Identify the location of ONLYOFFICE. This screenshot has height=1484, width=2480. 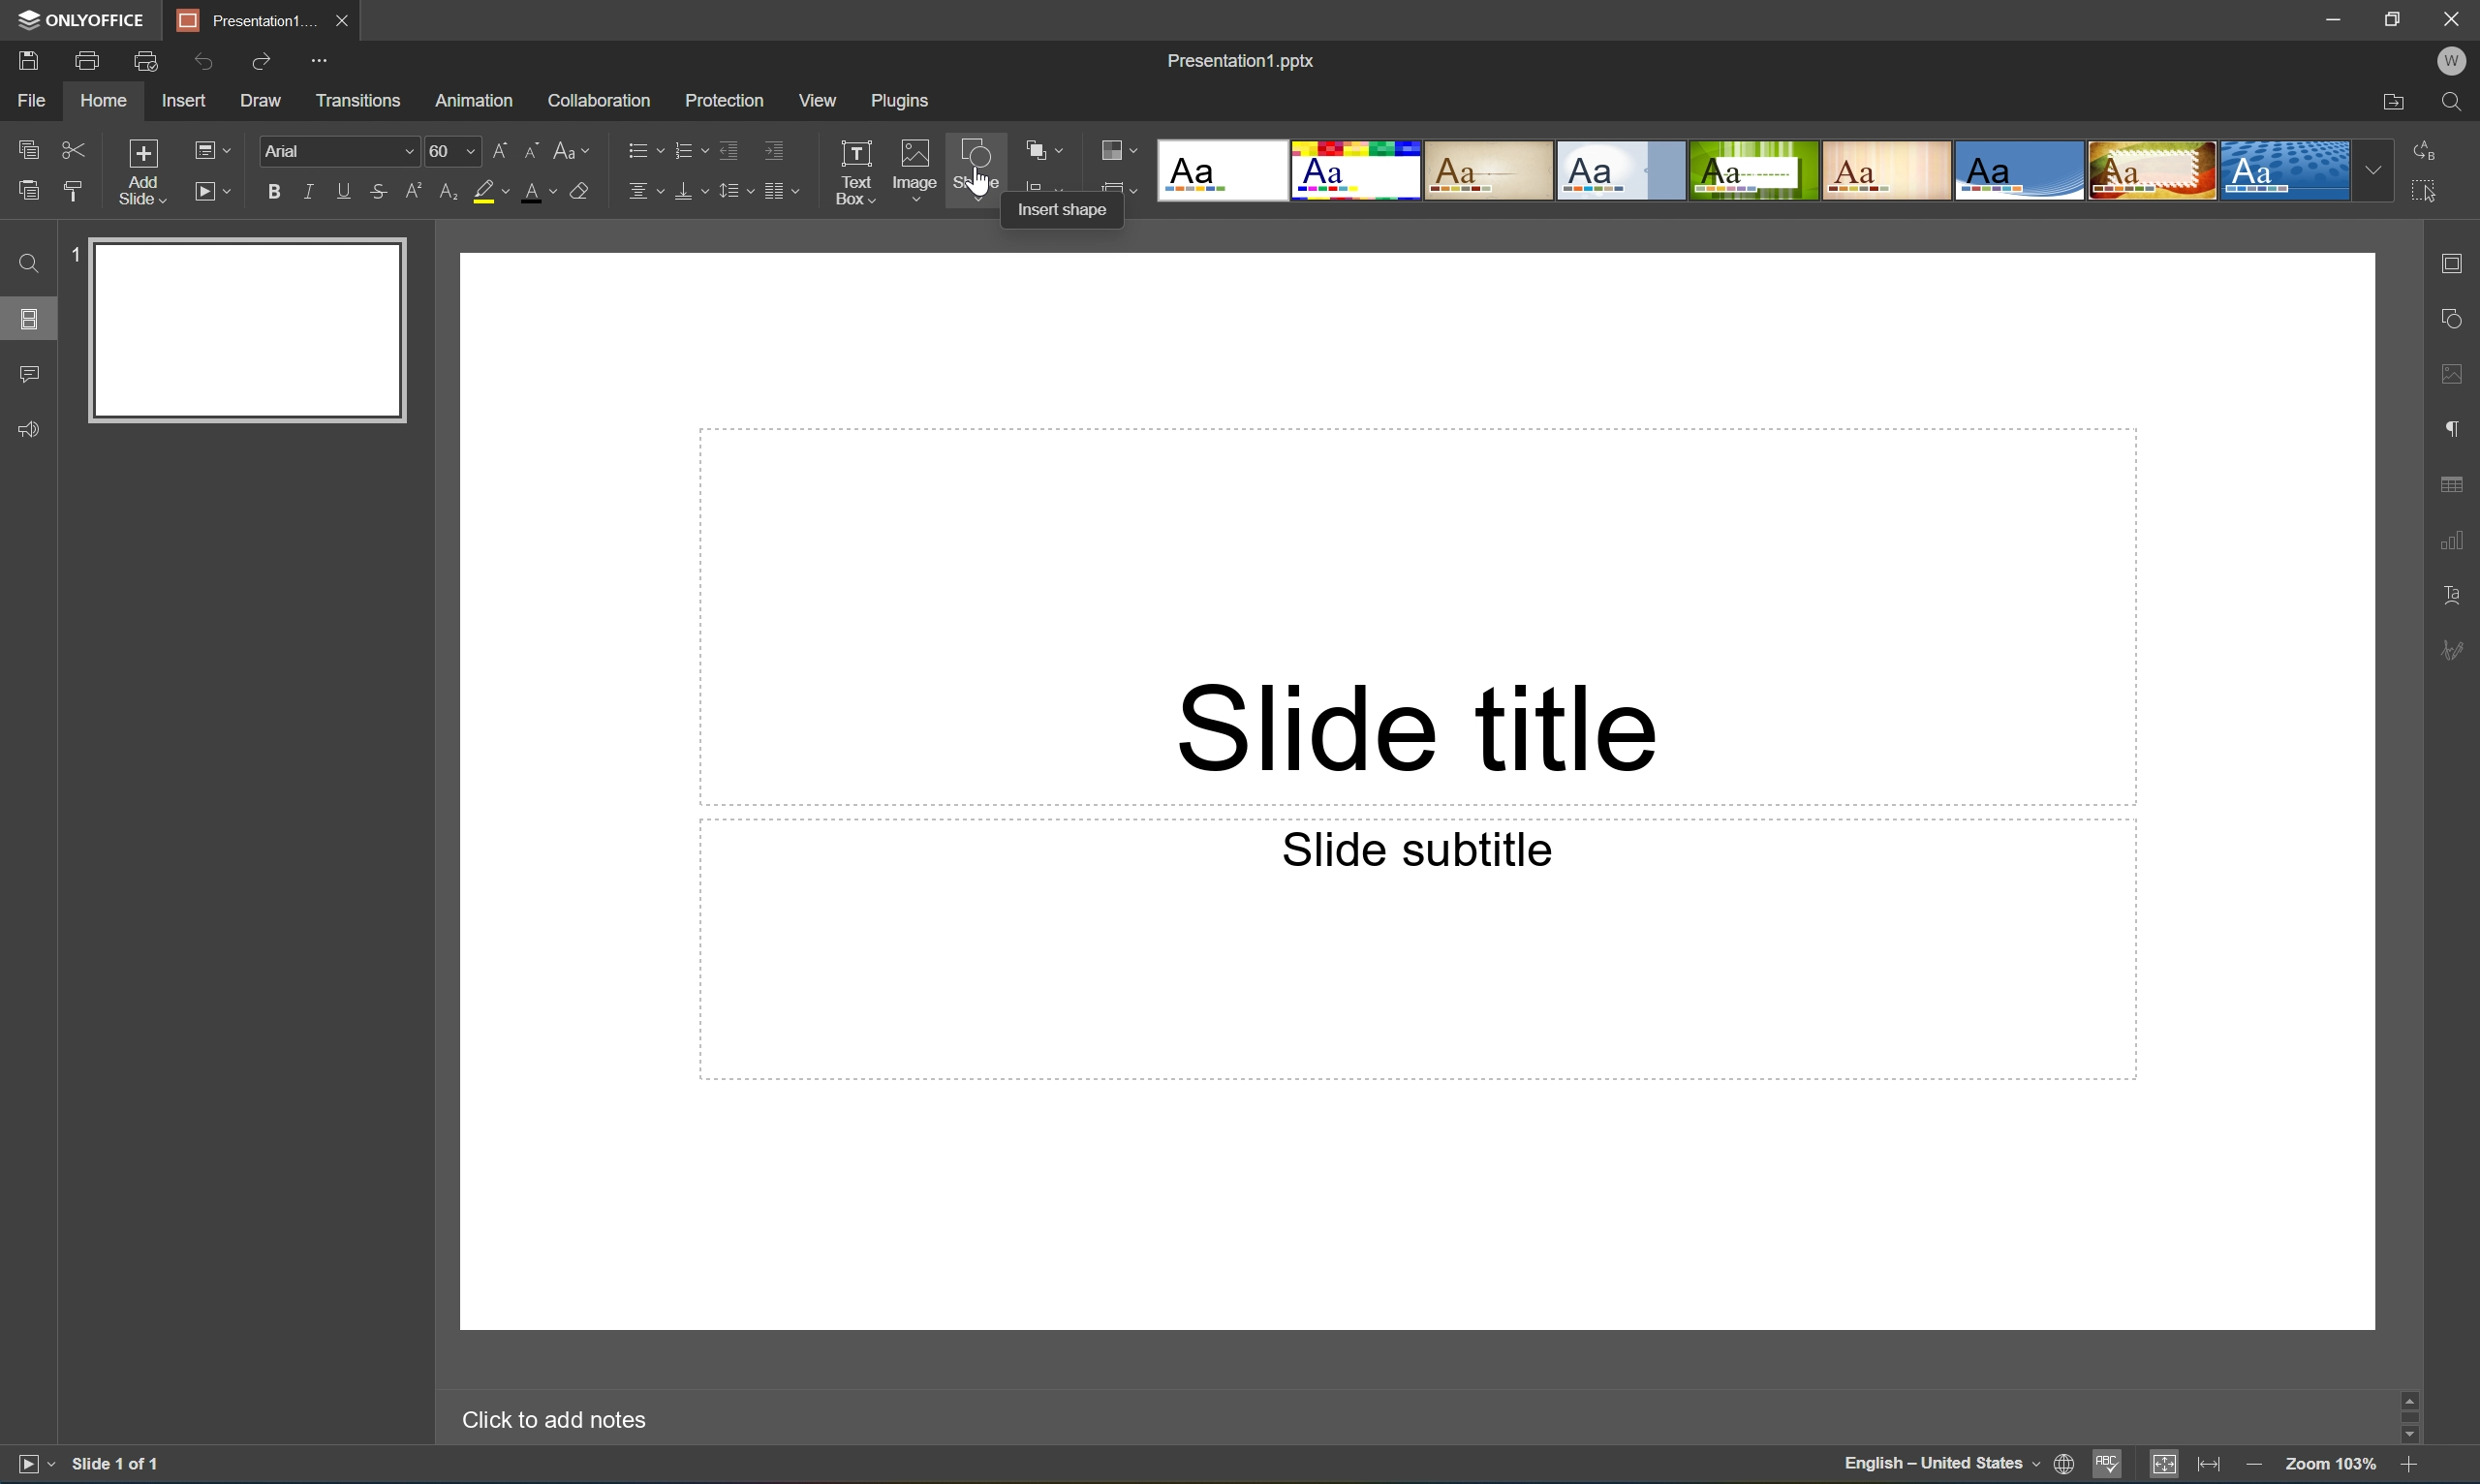
(84, 21).